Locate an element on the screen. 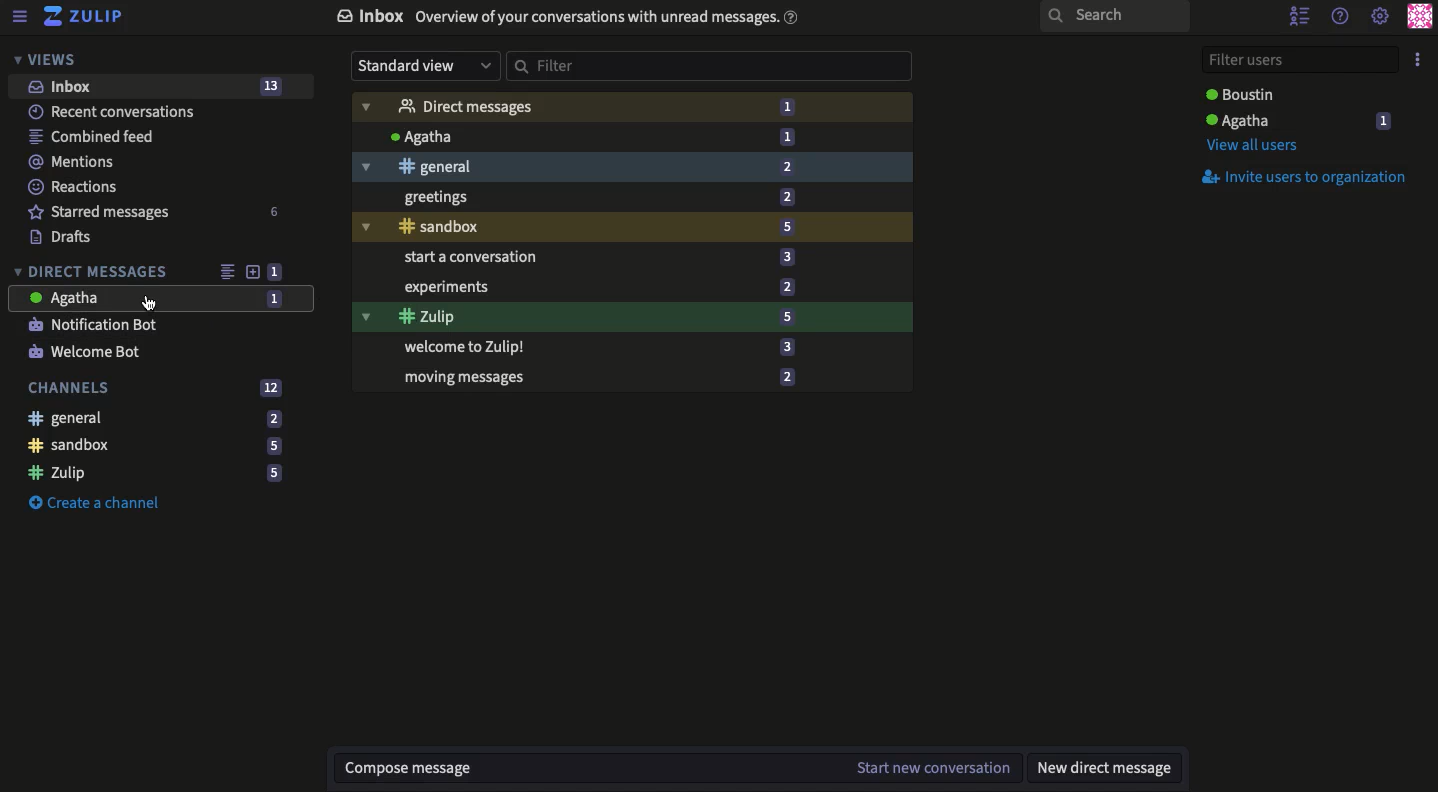 The image size is (1438, 792). Experiments is located at coordinates (633, 289).